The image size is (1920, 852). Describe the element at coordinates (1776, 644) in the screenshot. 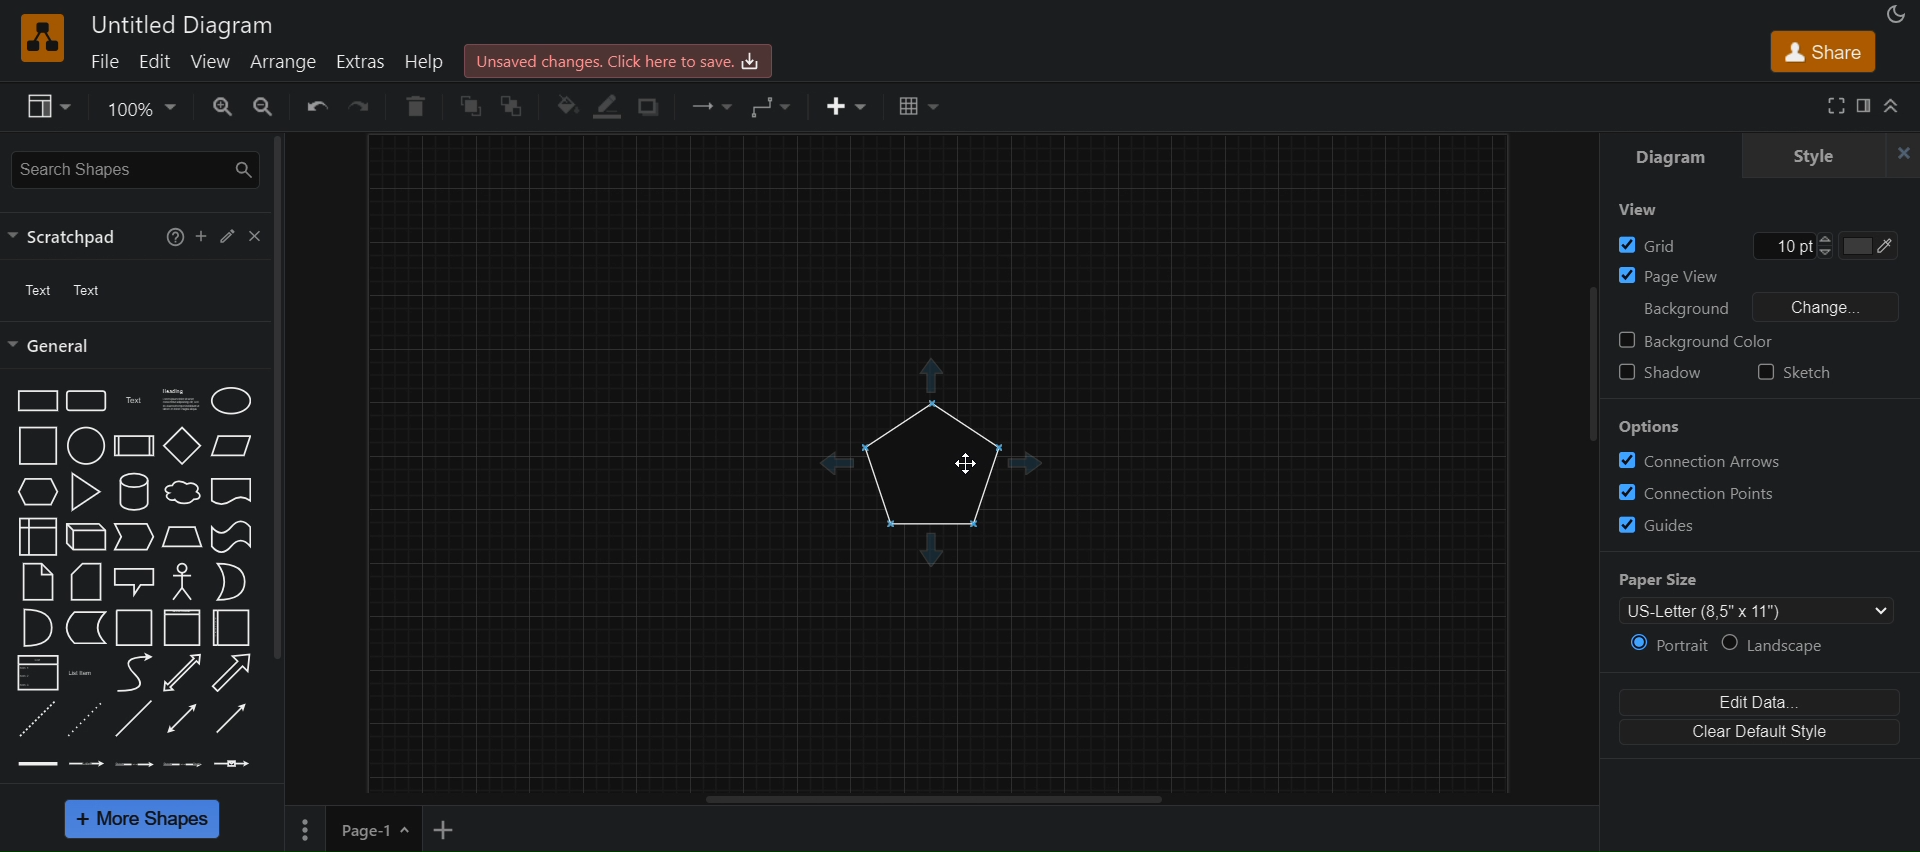

I see `Landscape` at that location.